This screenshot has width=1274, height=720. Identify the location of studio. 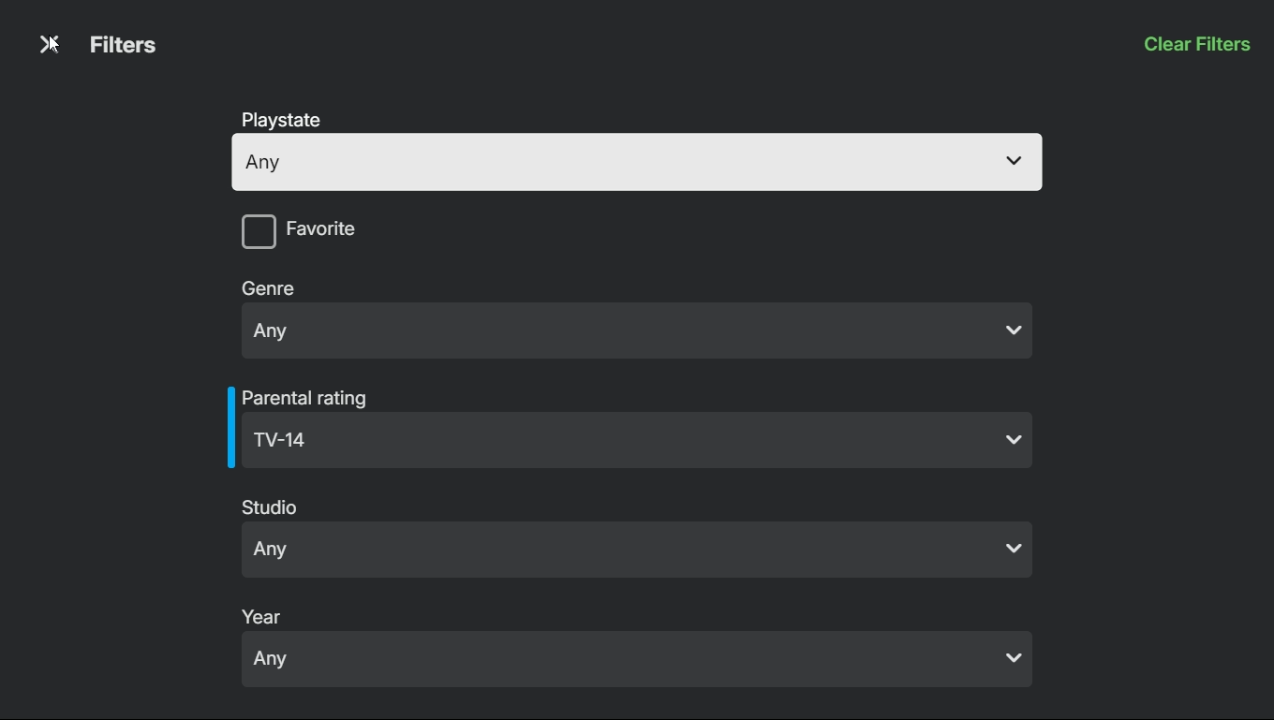
(272, 508).